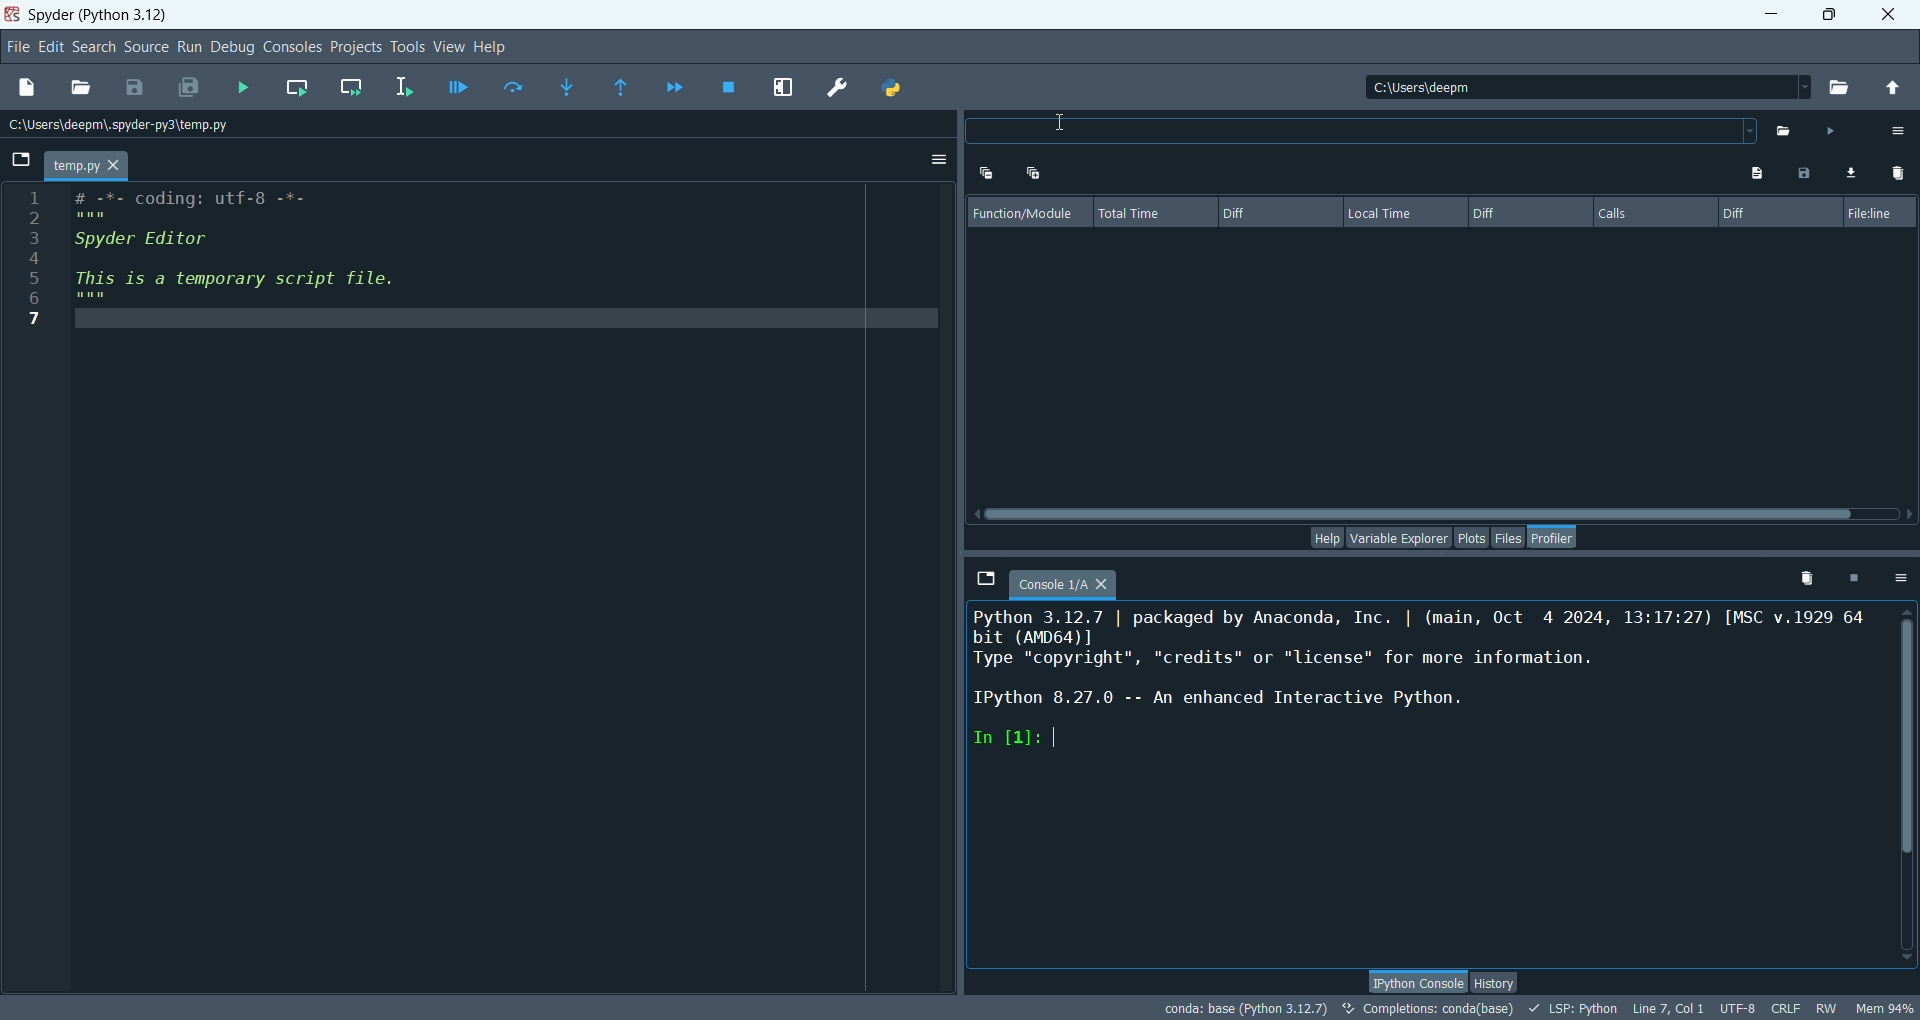 This screenshot has height=1020, width=1920. I want to click on LSP: python, so click(1573, 1008).